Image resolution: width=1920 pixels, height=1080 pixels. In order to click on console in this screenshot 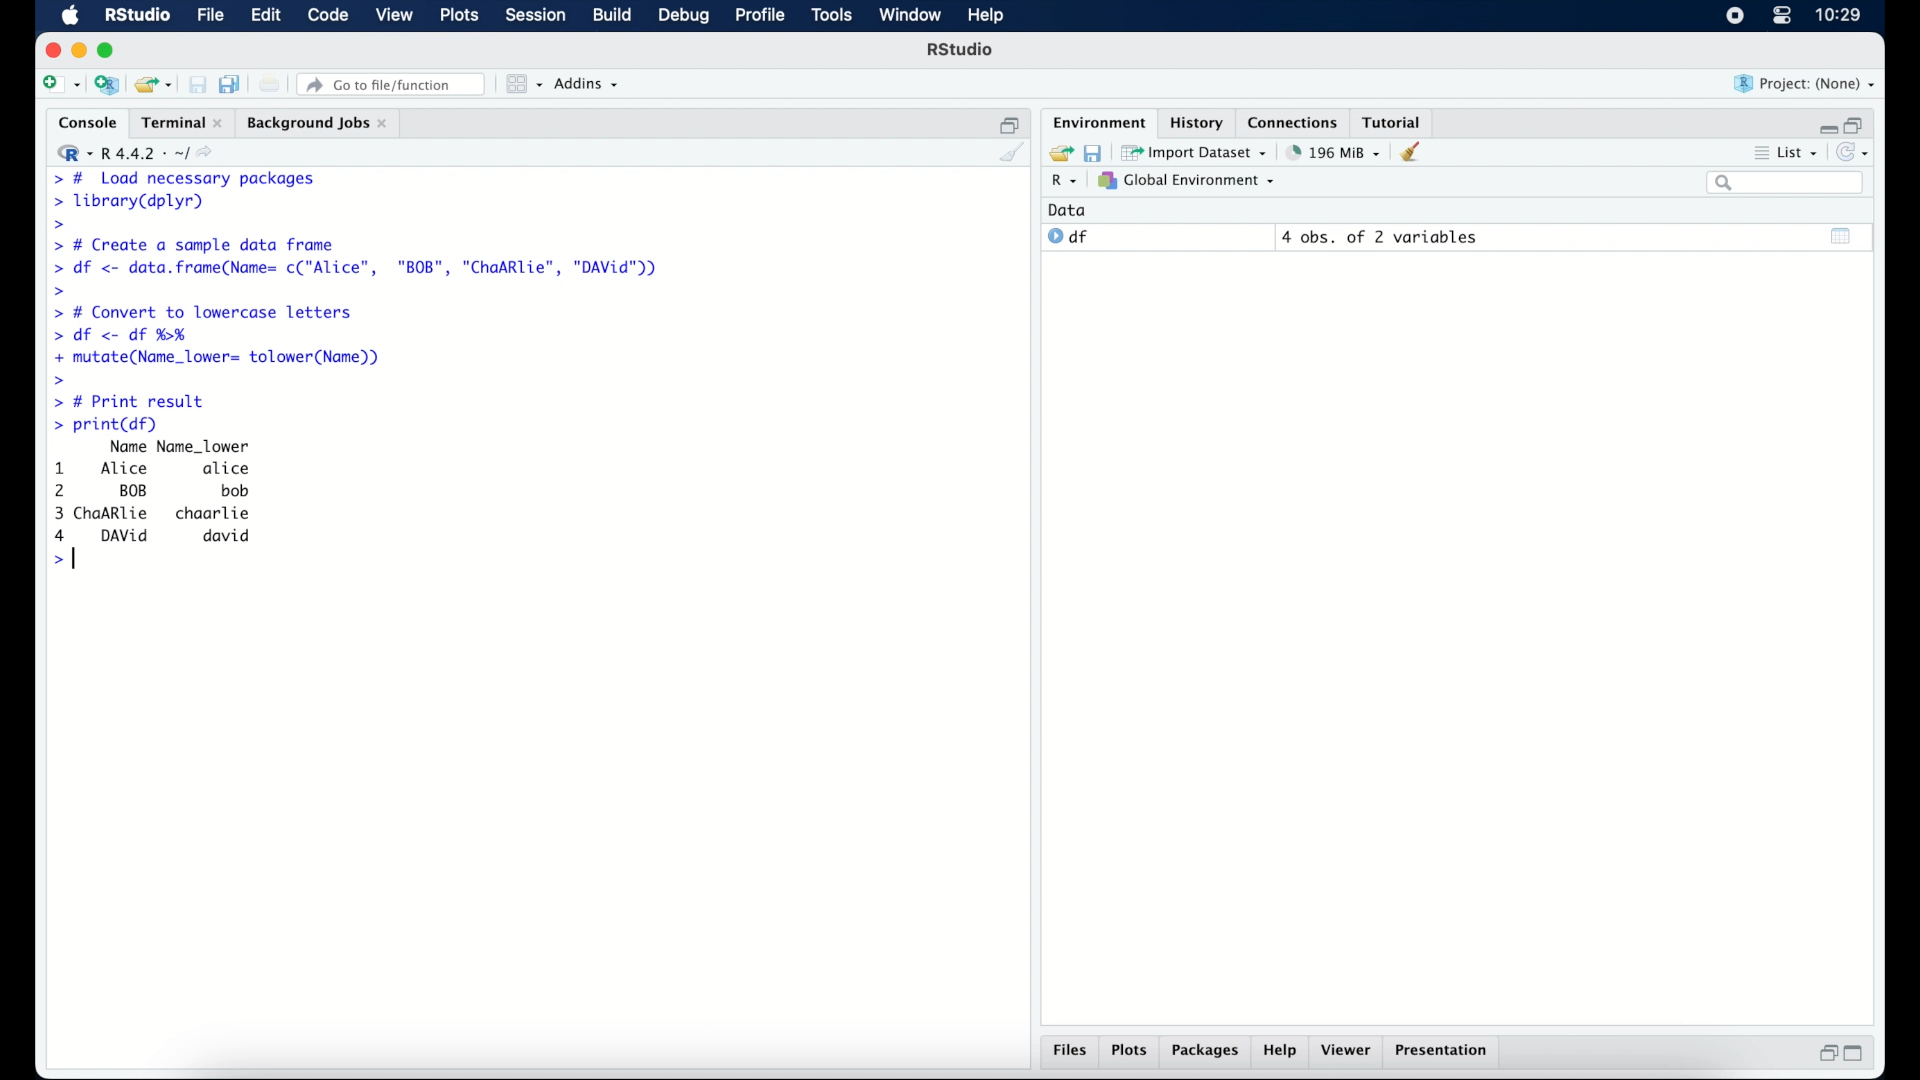, I will do `click(83, 123)`.